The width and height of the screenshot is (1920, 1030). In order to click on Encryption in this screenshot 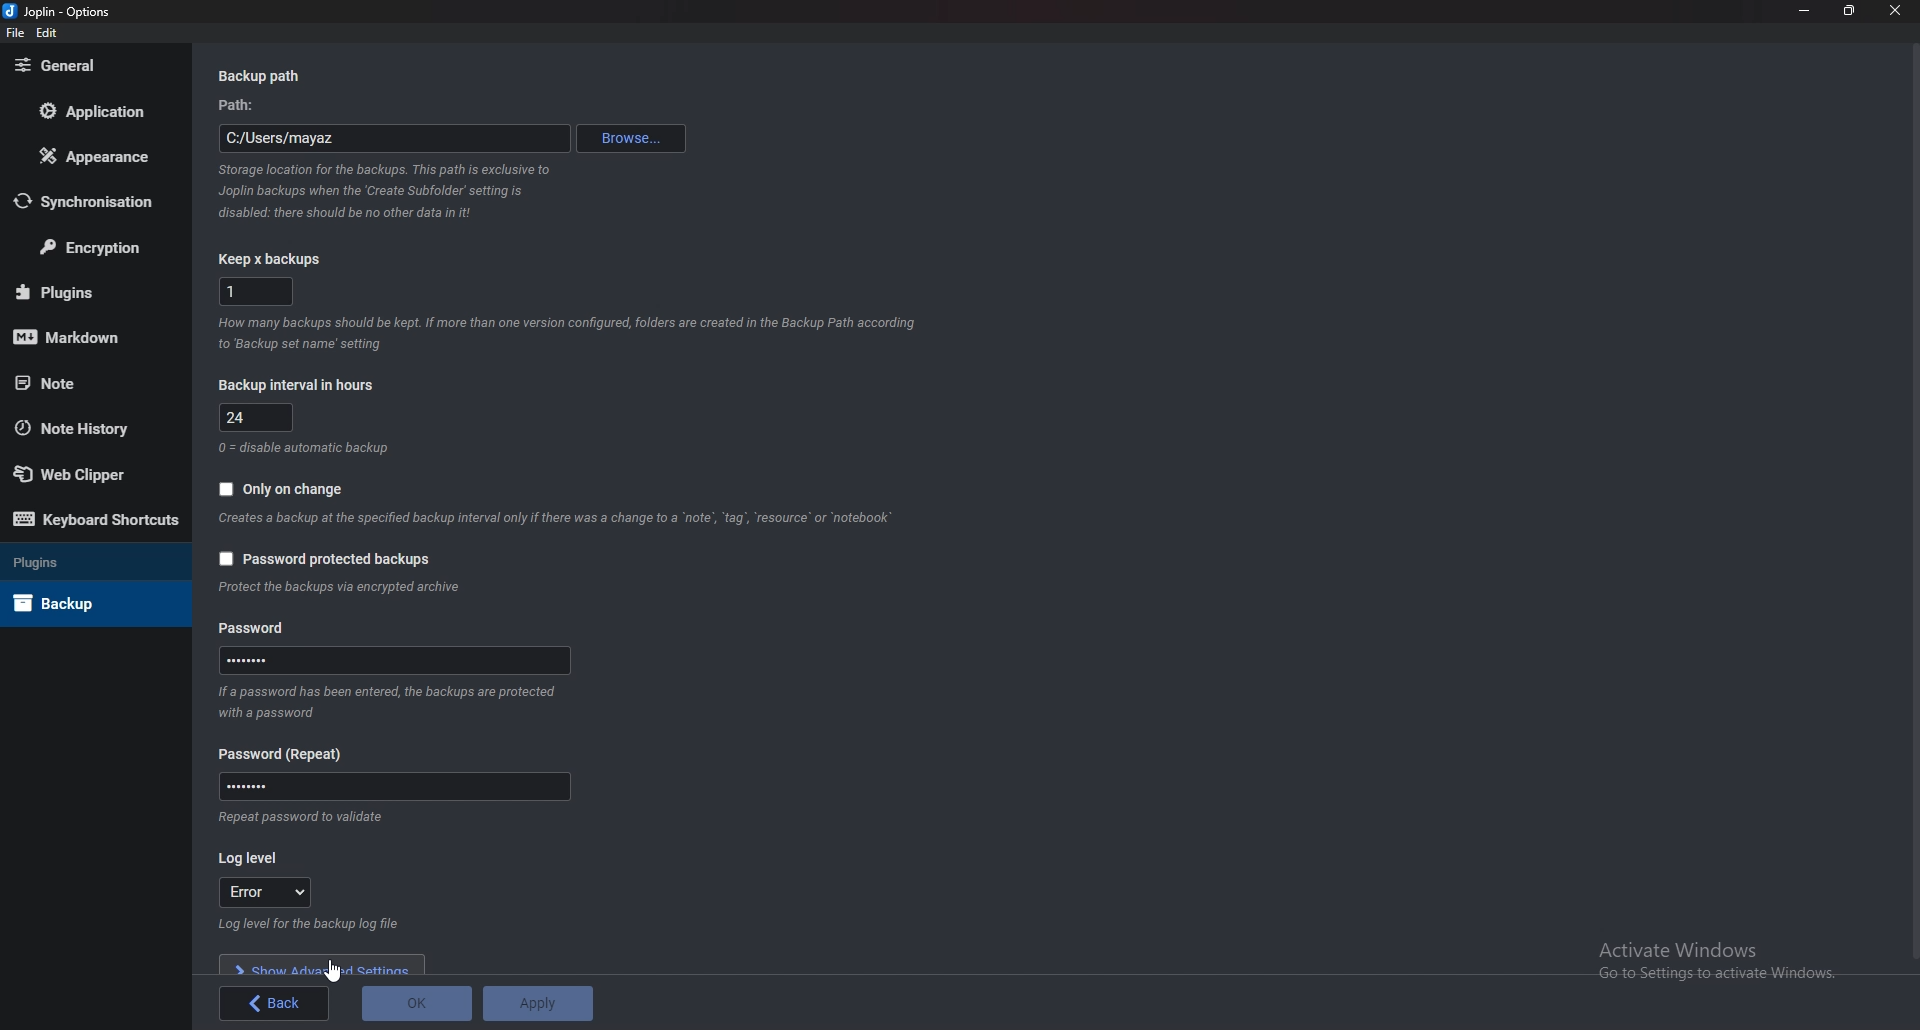, I will do `click(98, 246)`.